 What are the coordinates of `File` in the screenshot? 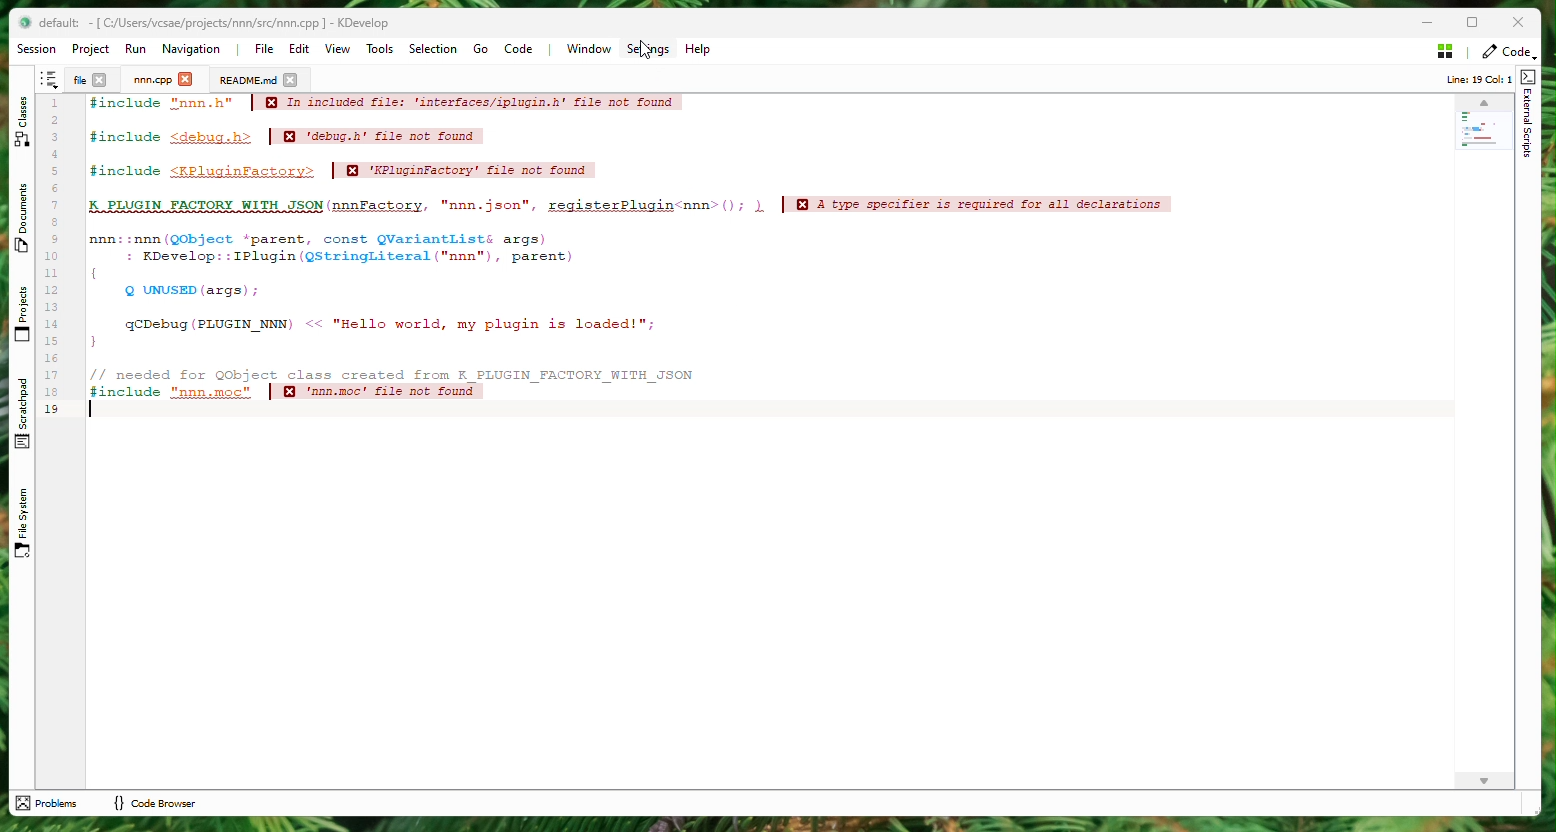 It's located at (264, 49).